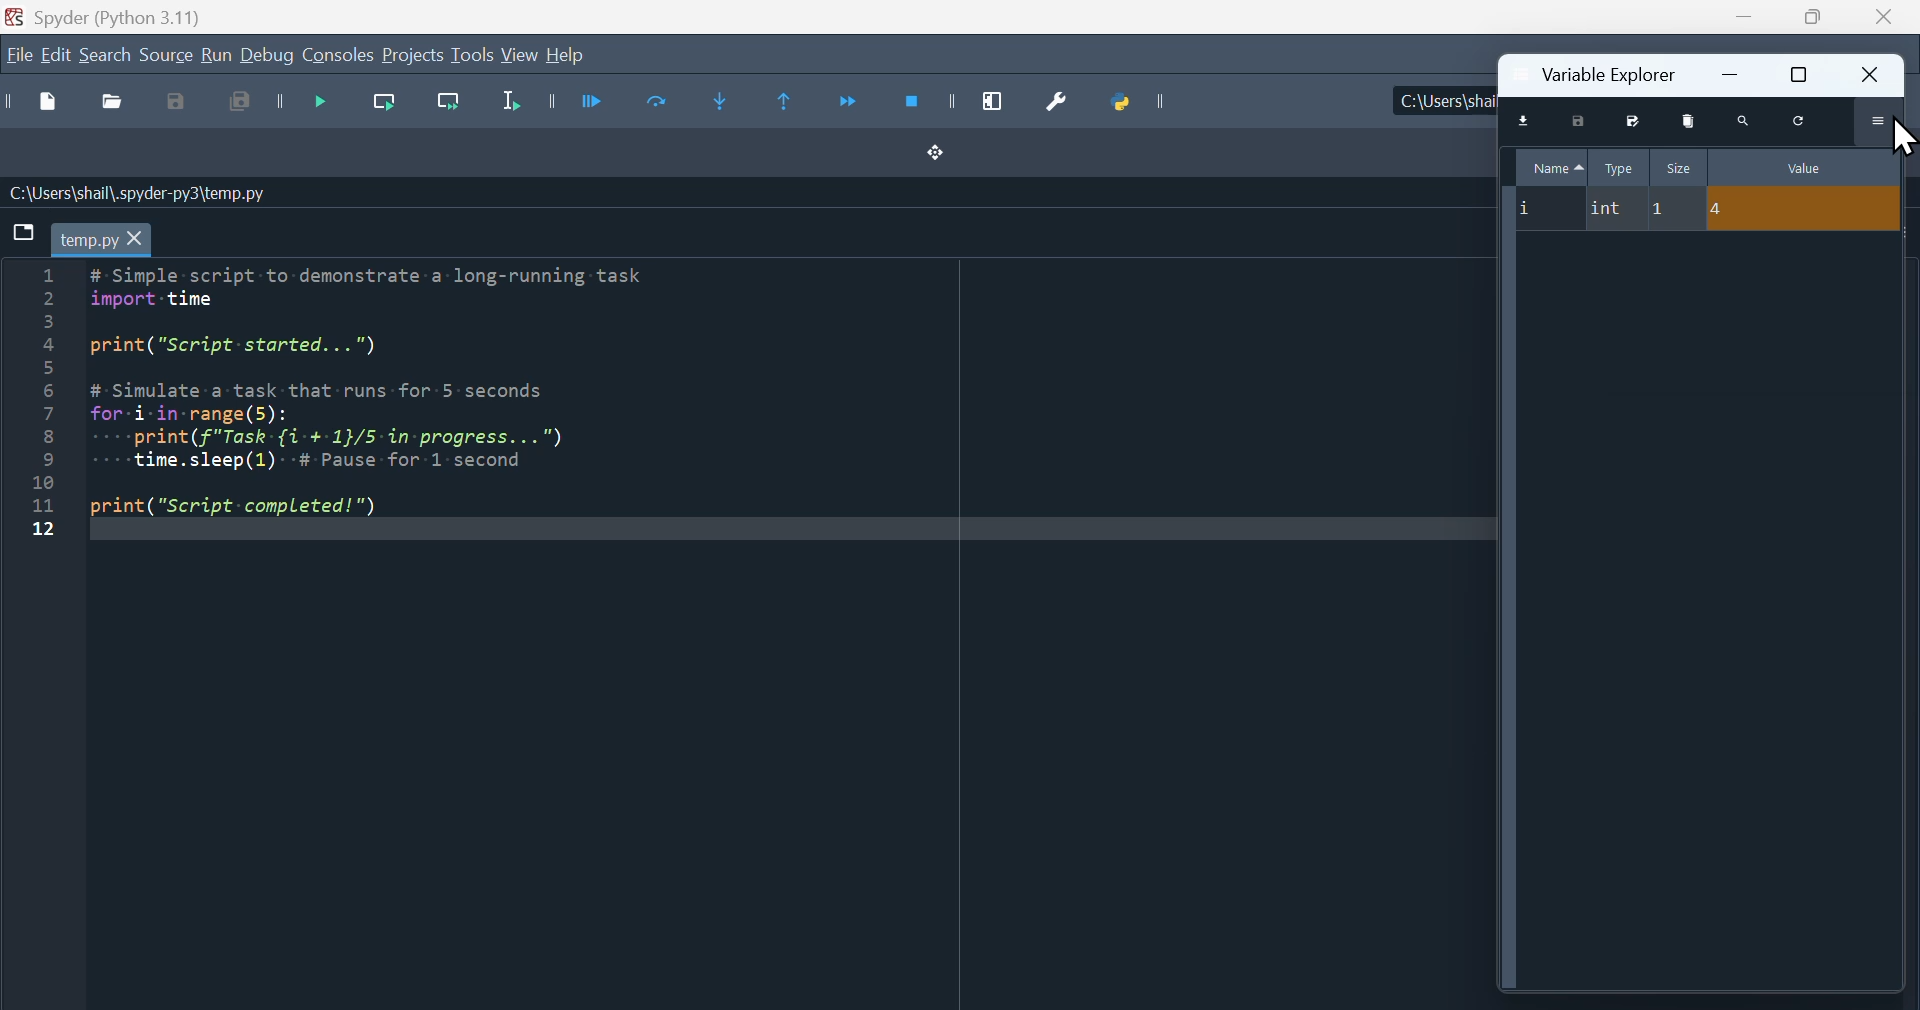 This screenshot has width=1920, height=1010. I want to click on Run current line, so click(380, 107).